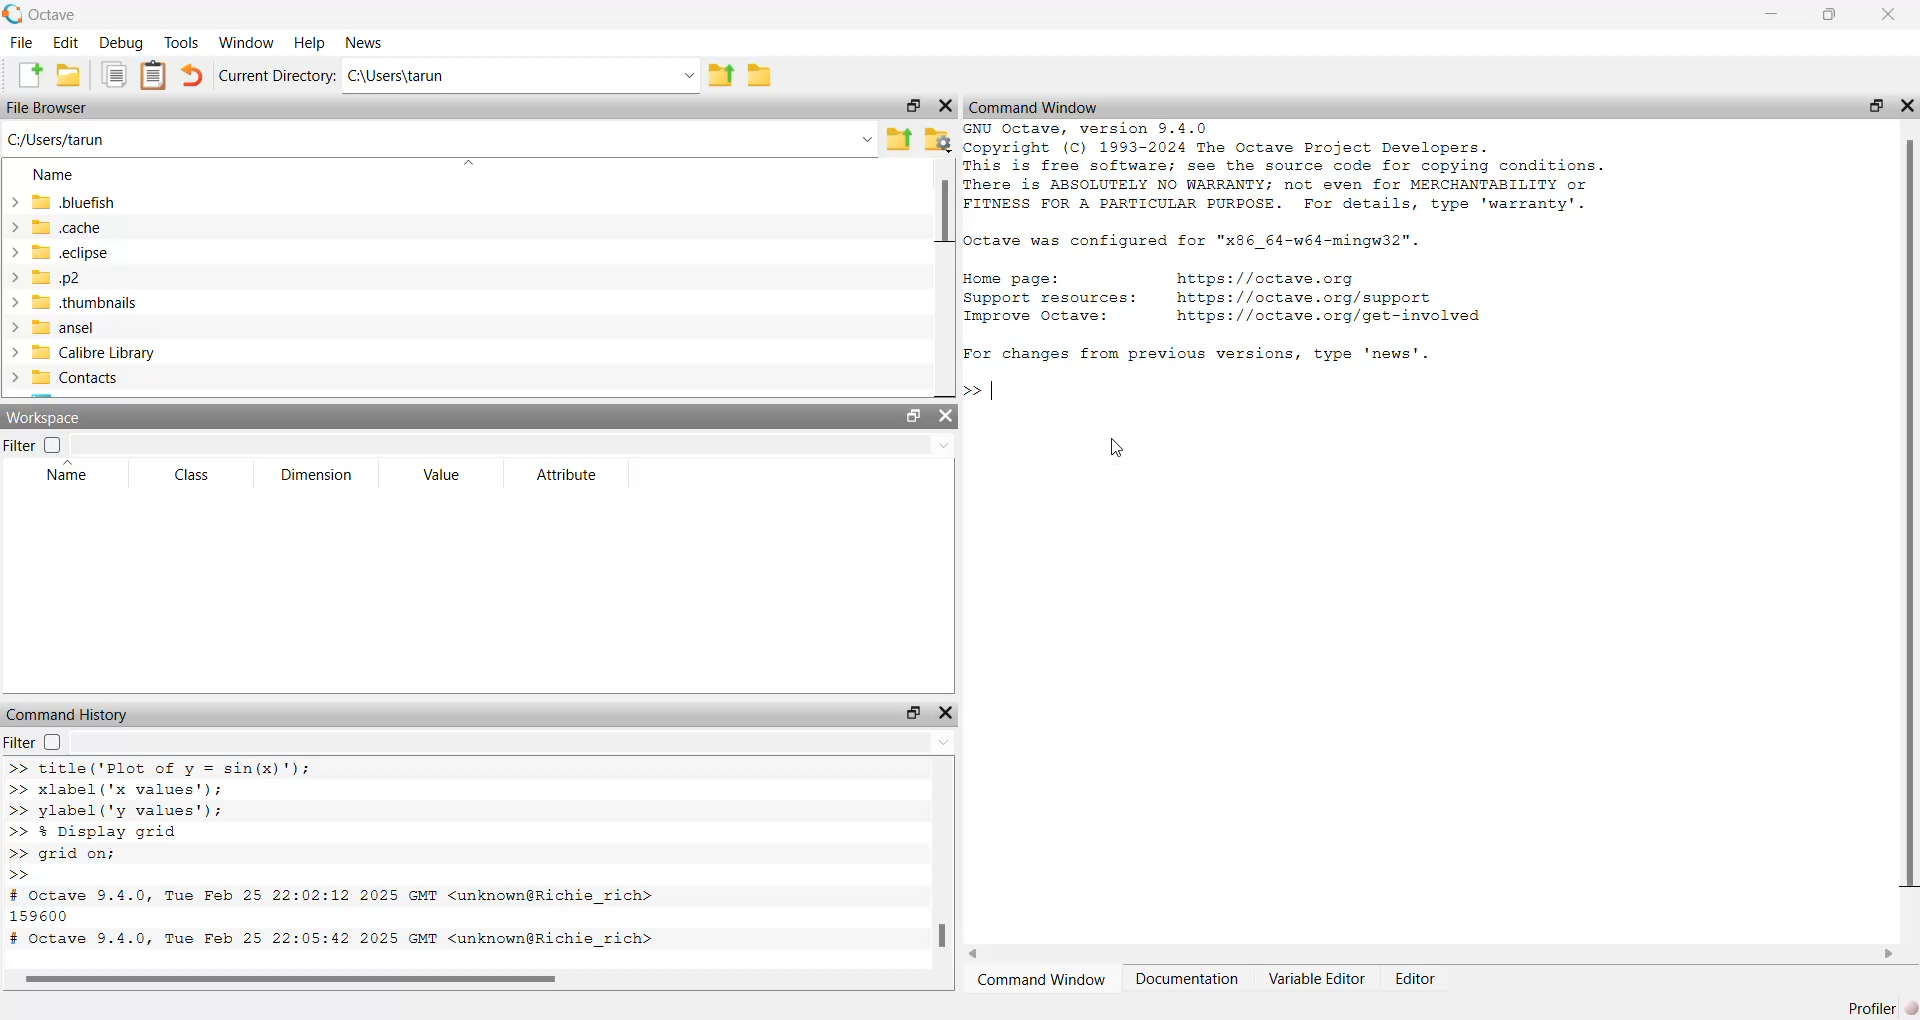  I want to click on resize, so click(915, 105).